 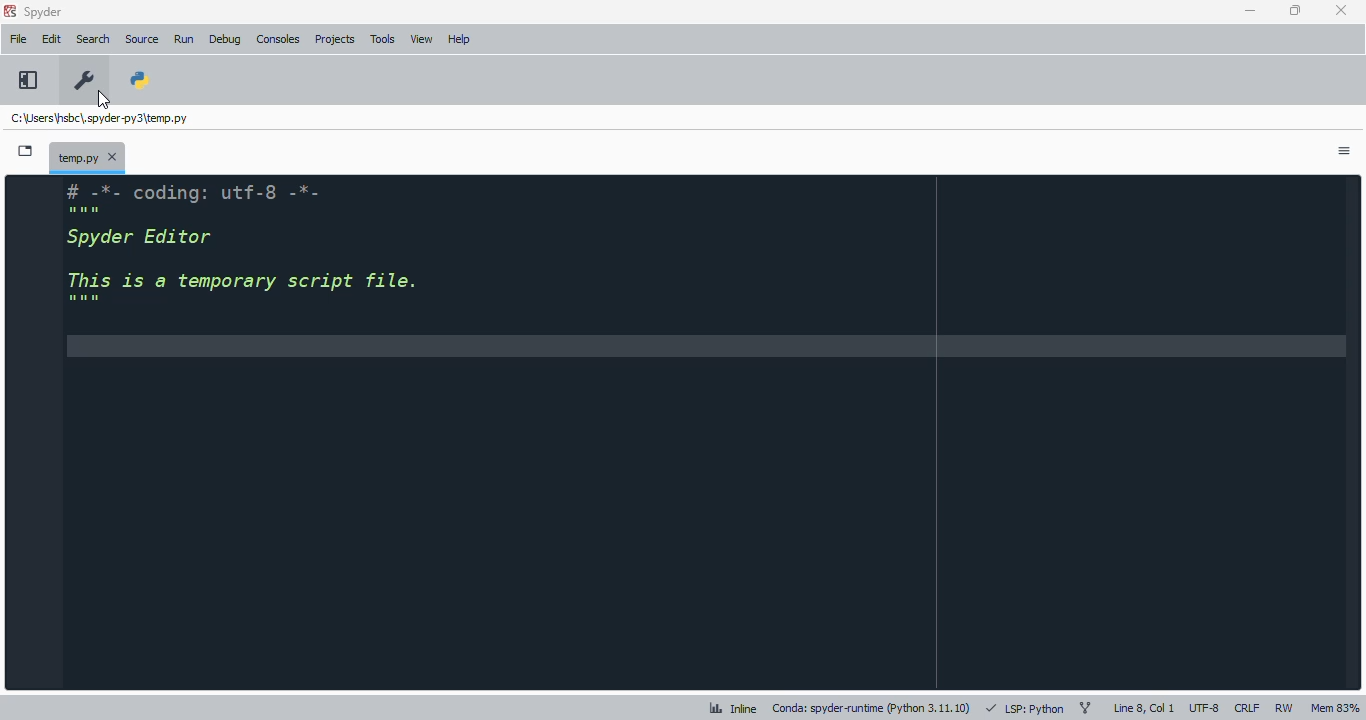 What do you see at coordinates (708, 430) in the screenshot?
I see `editor` at bounding box center [708, 430].